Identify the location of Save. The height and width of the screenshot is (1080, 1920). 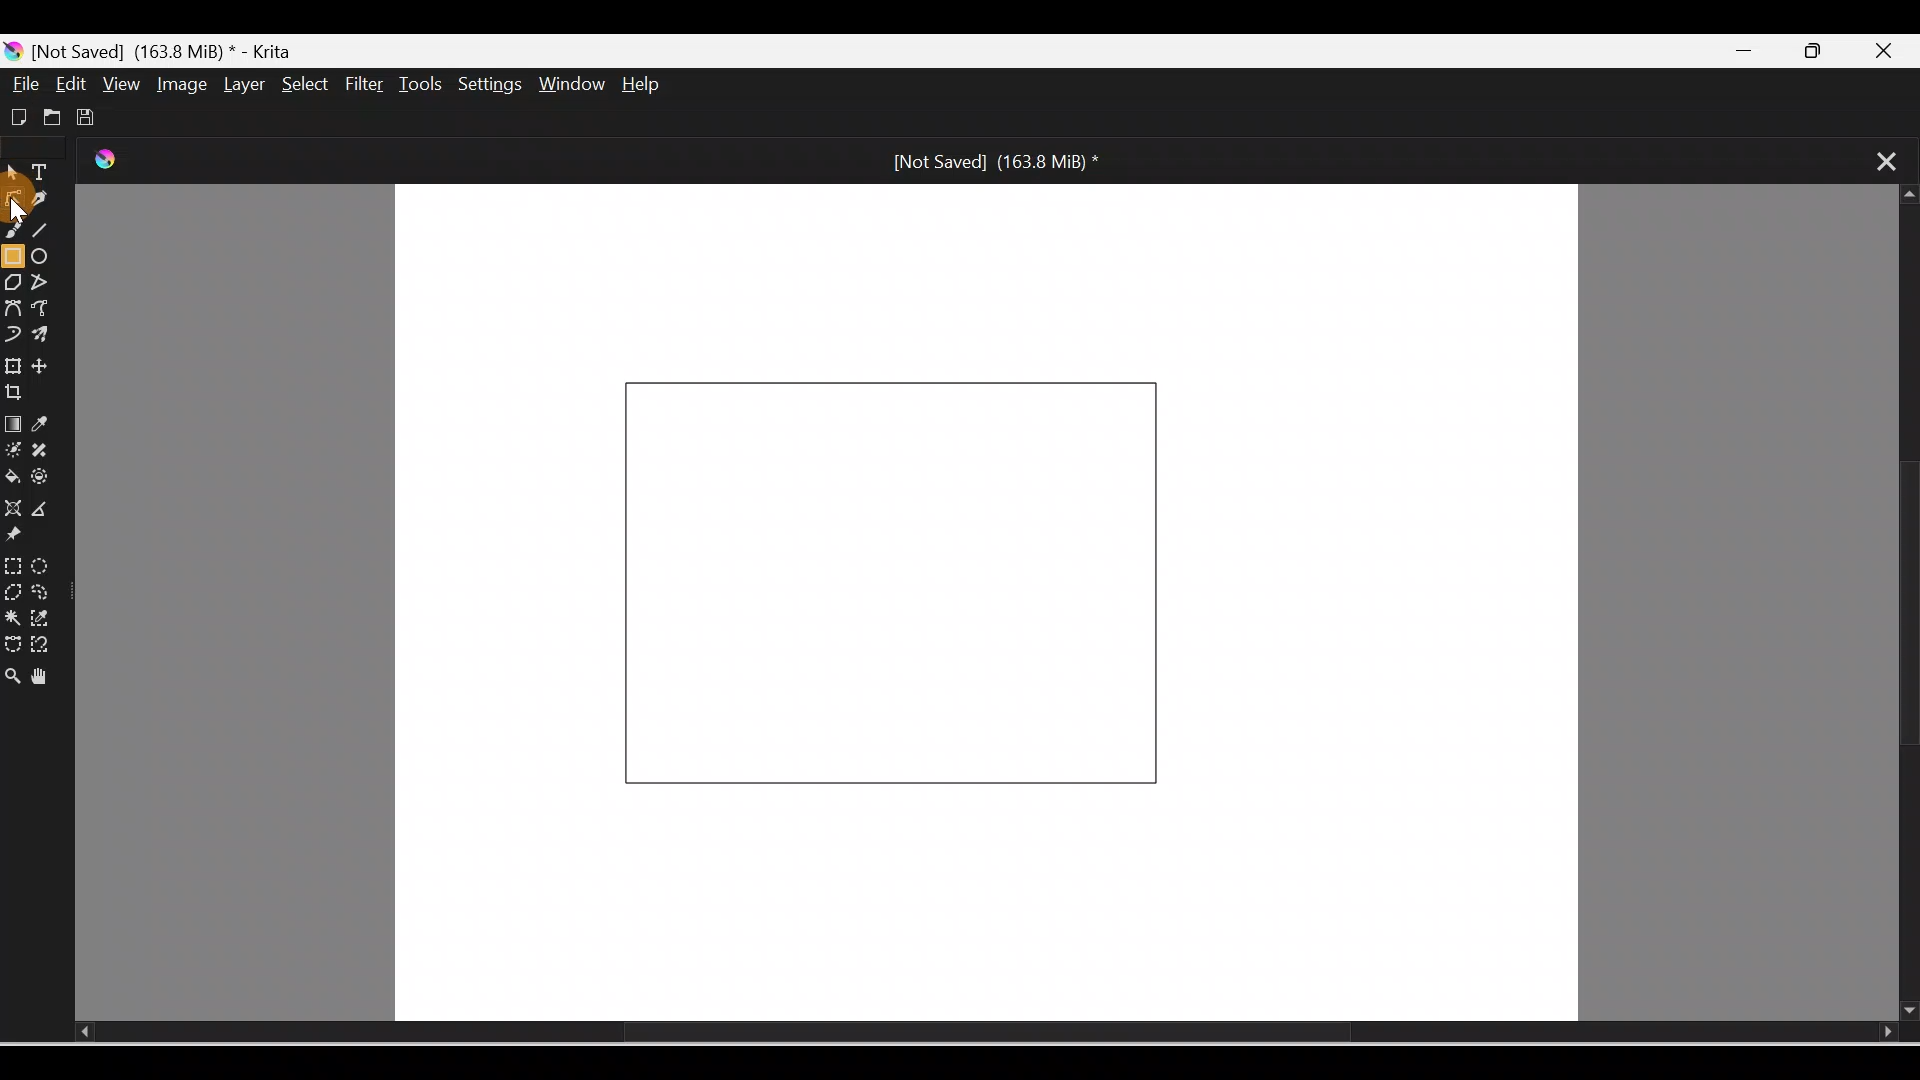
(90, 114).